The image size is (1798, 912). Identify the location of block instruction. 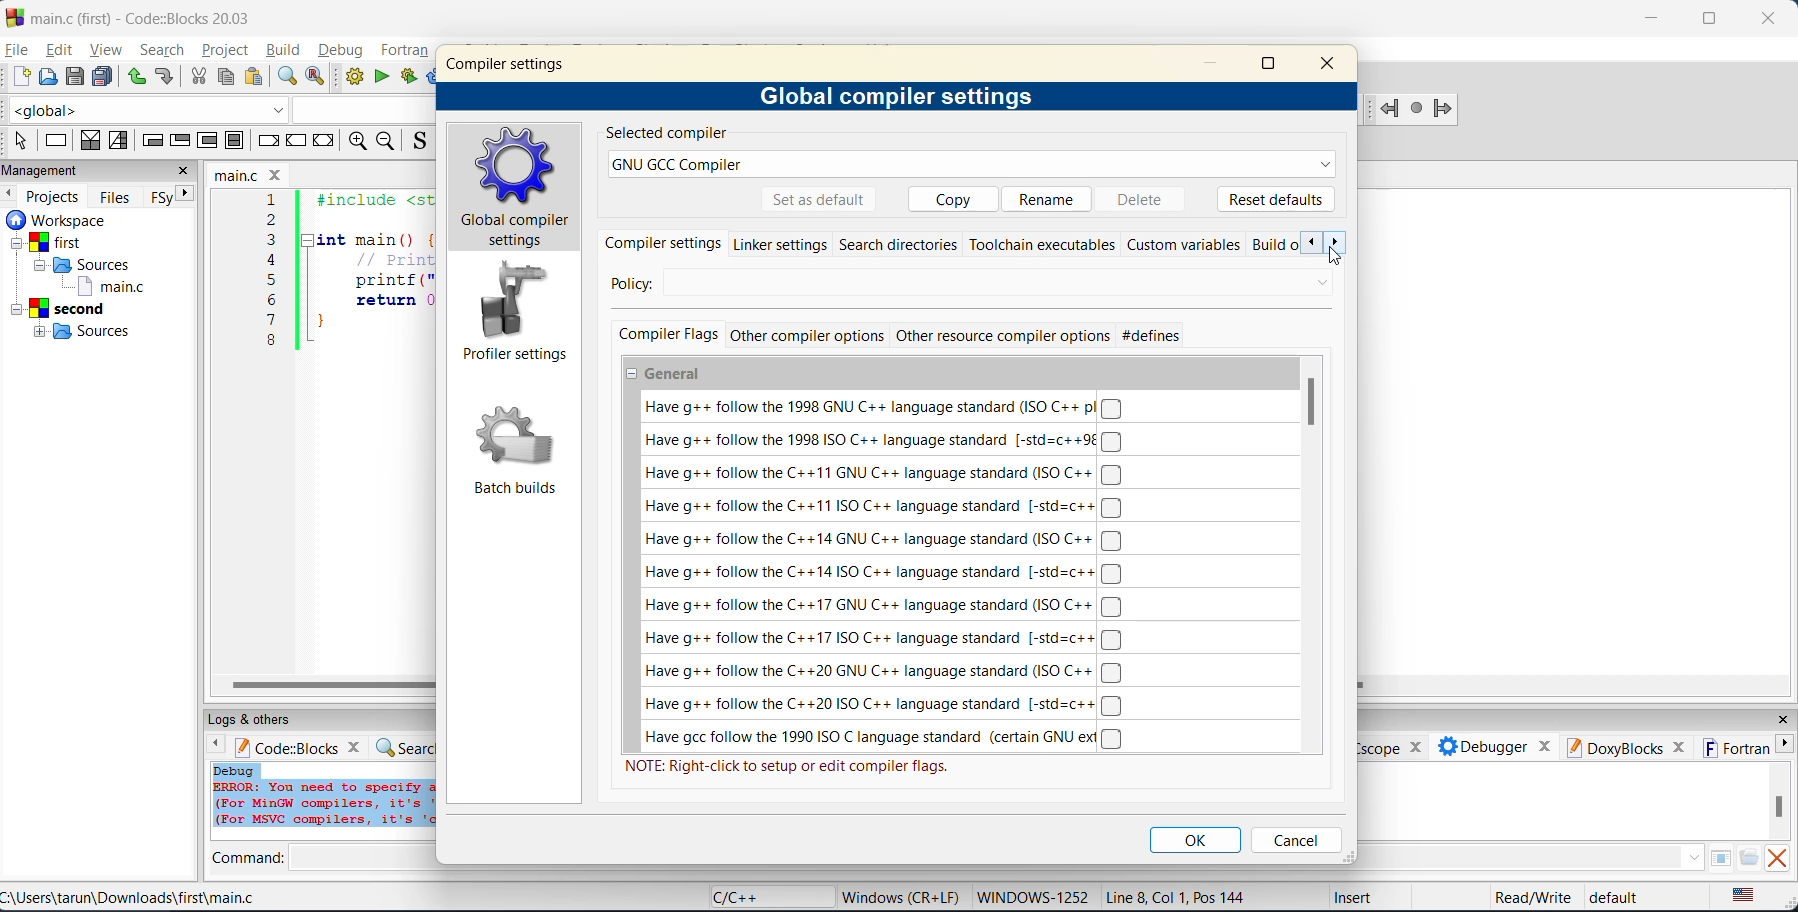
(236, 141).